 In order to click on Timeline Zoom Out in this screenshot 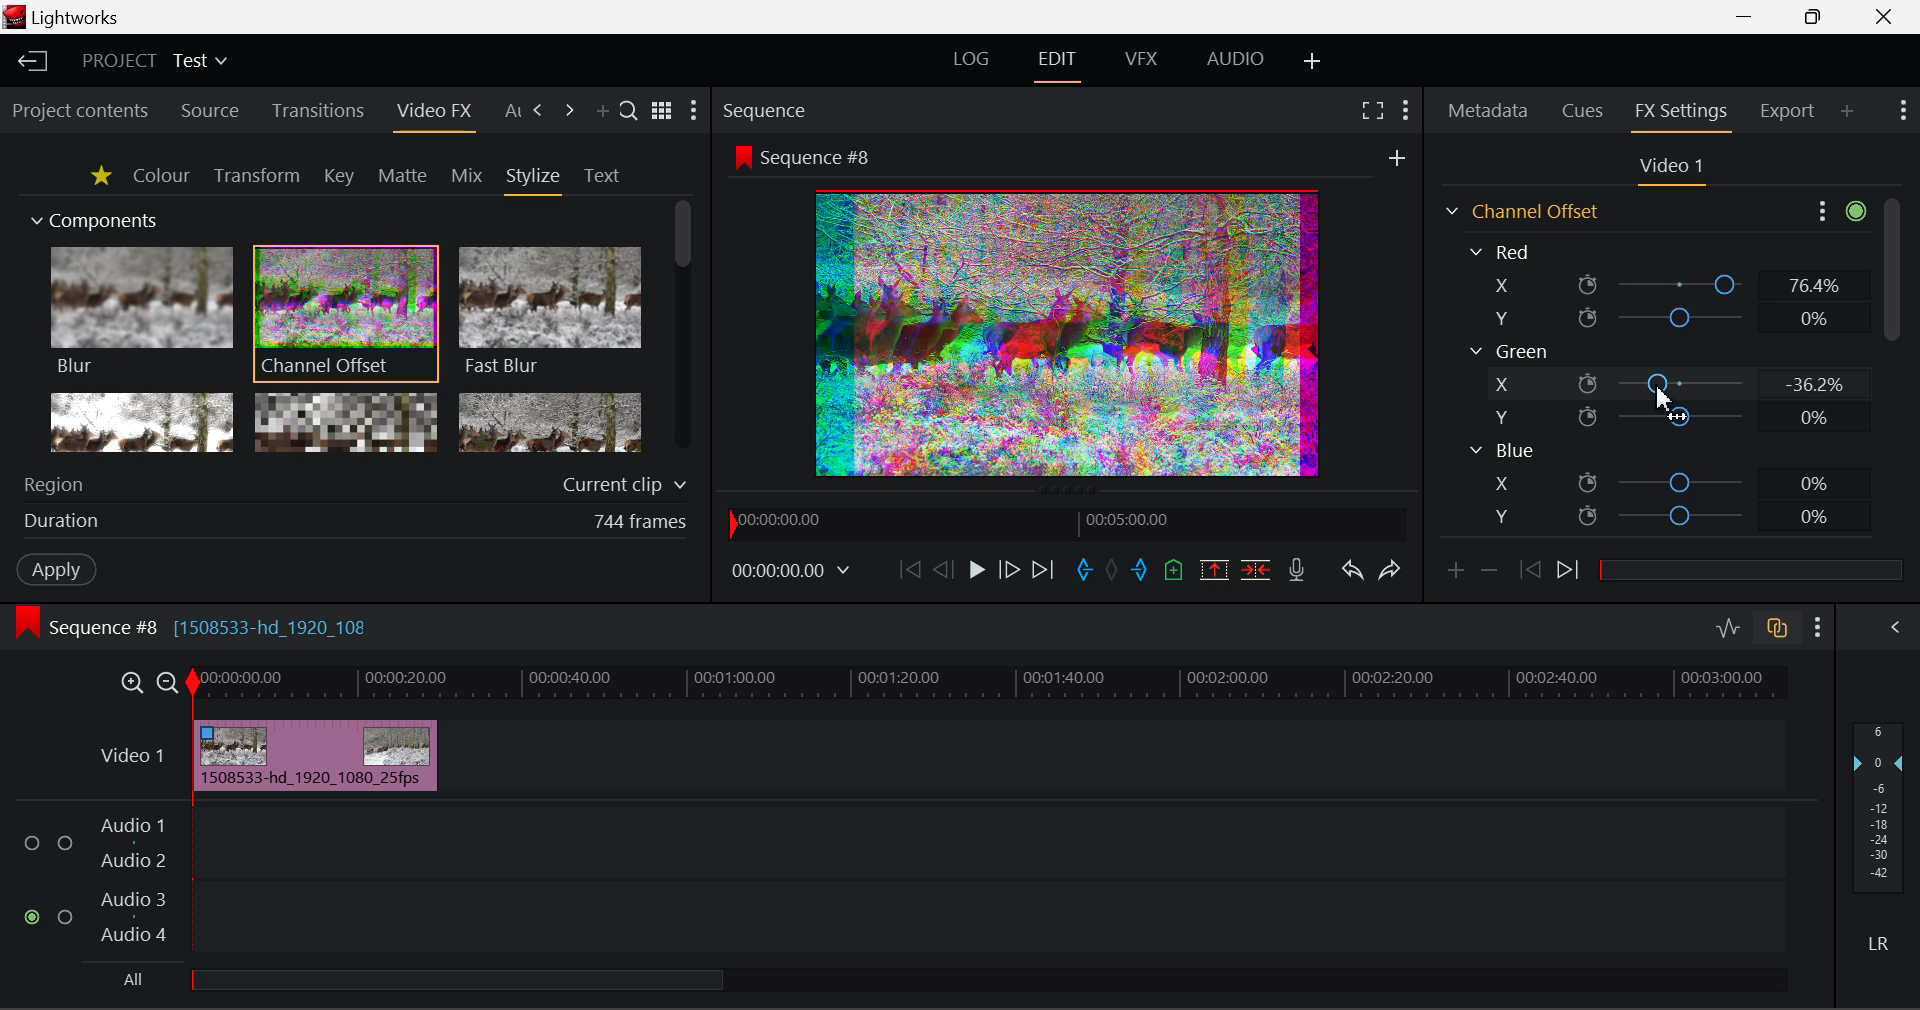, I will do `click(170, 685)`.